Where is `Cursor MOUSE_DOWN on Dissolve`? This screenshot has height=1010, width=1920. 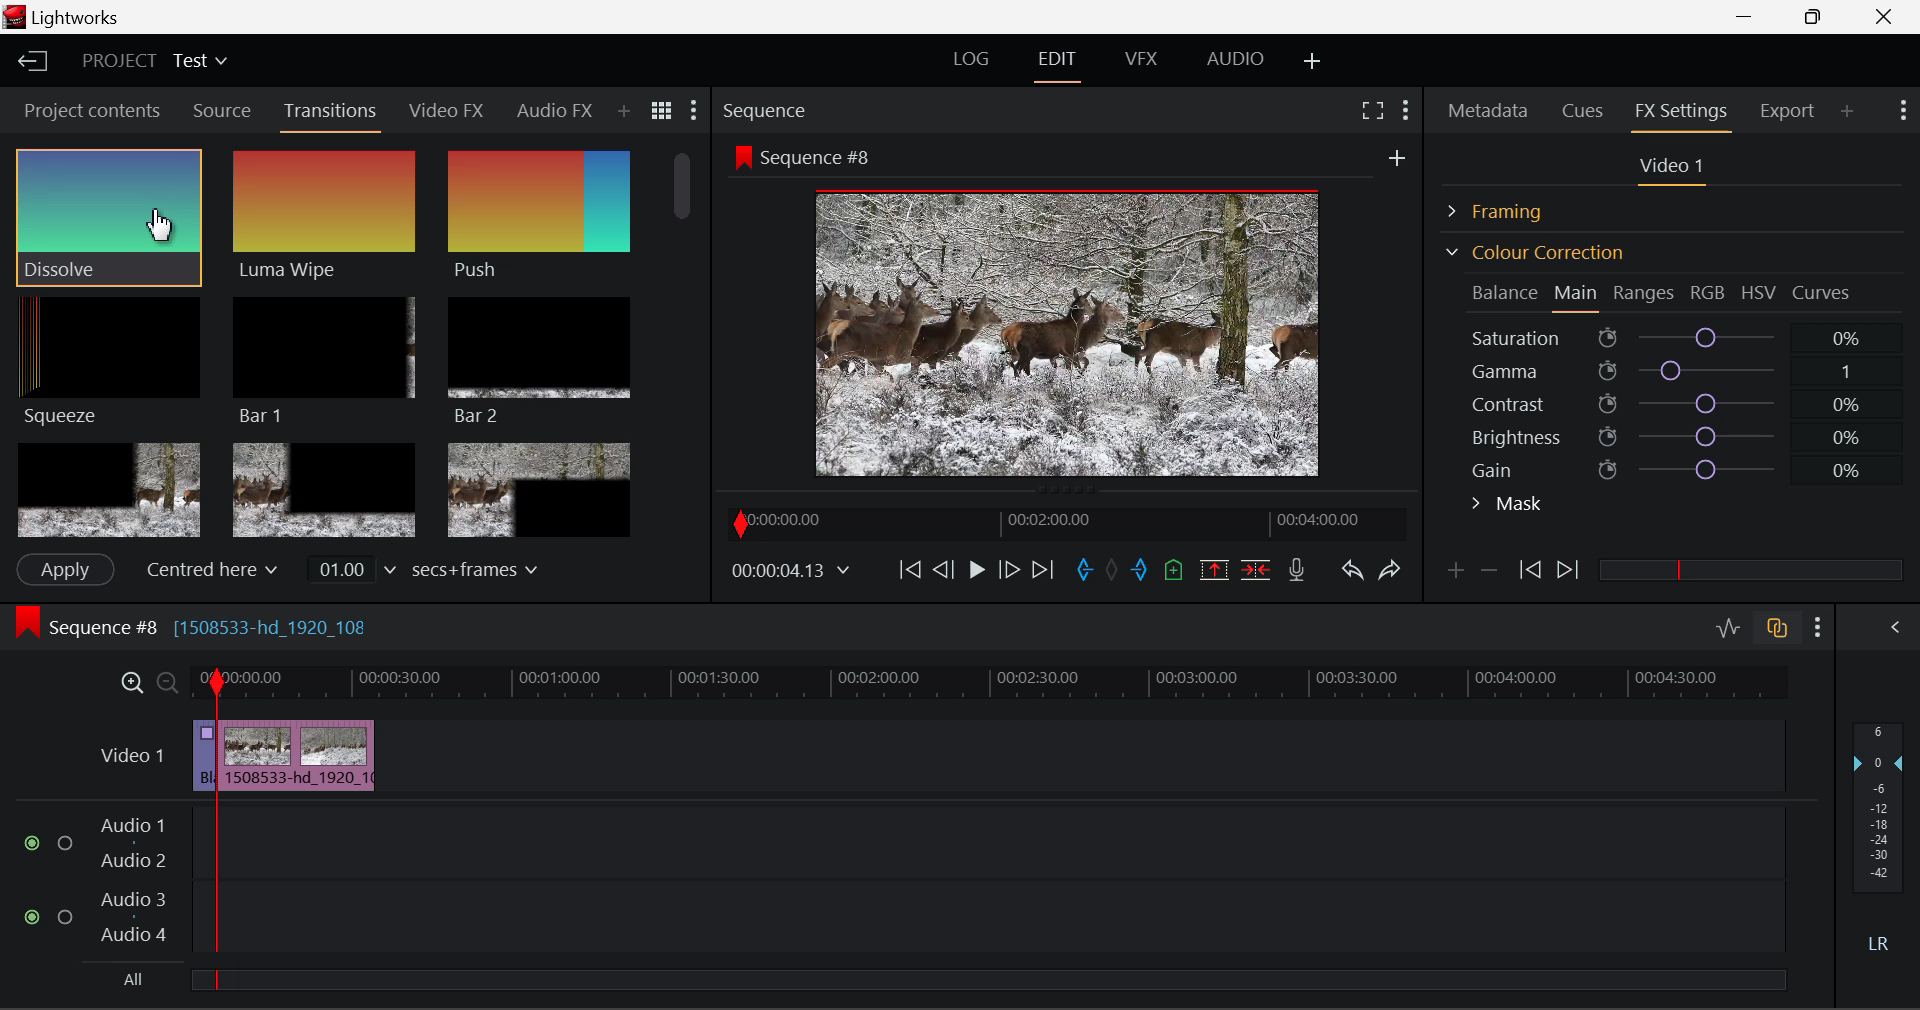
Cursor MOUSE_DOWN on Dissolve is located at coordinates (108, 216).